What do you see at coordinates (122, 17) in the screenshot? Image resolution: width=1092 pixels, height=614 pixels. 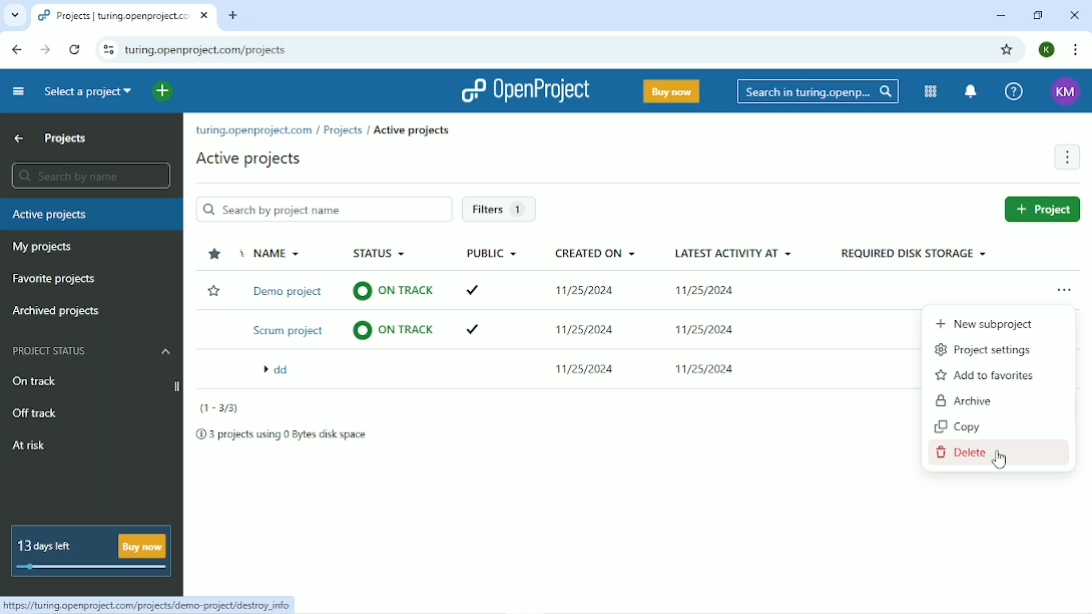 I see `projects | turing.openproject.com` at bounding box center [122, 17].